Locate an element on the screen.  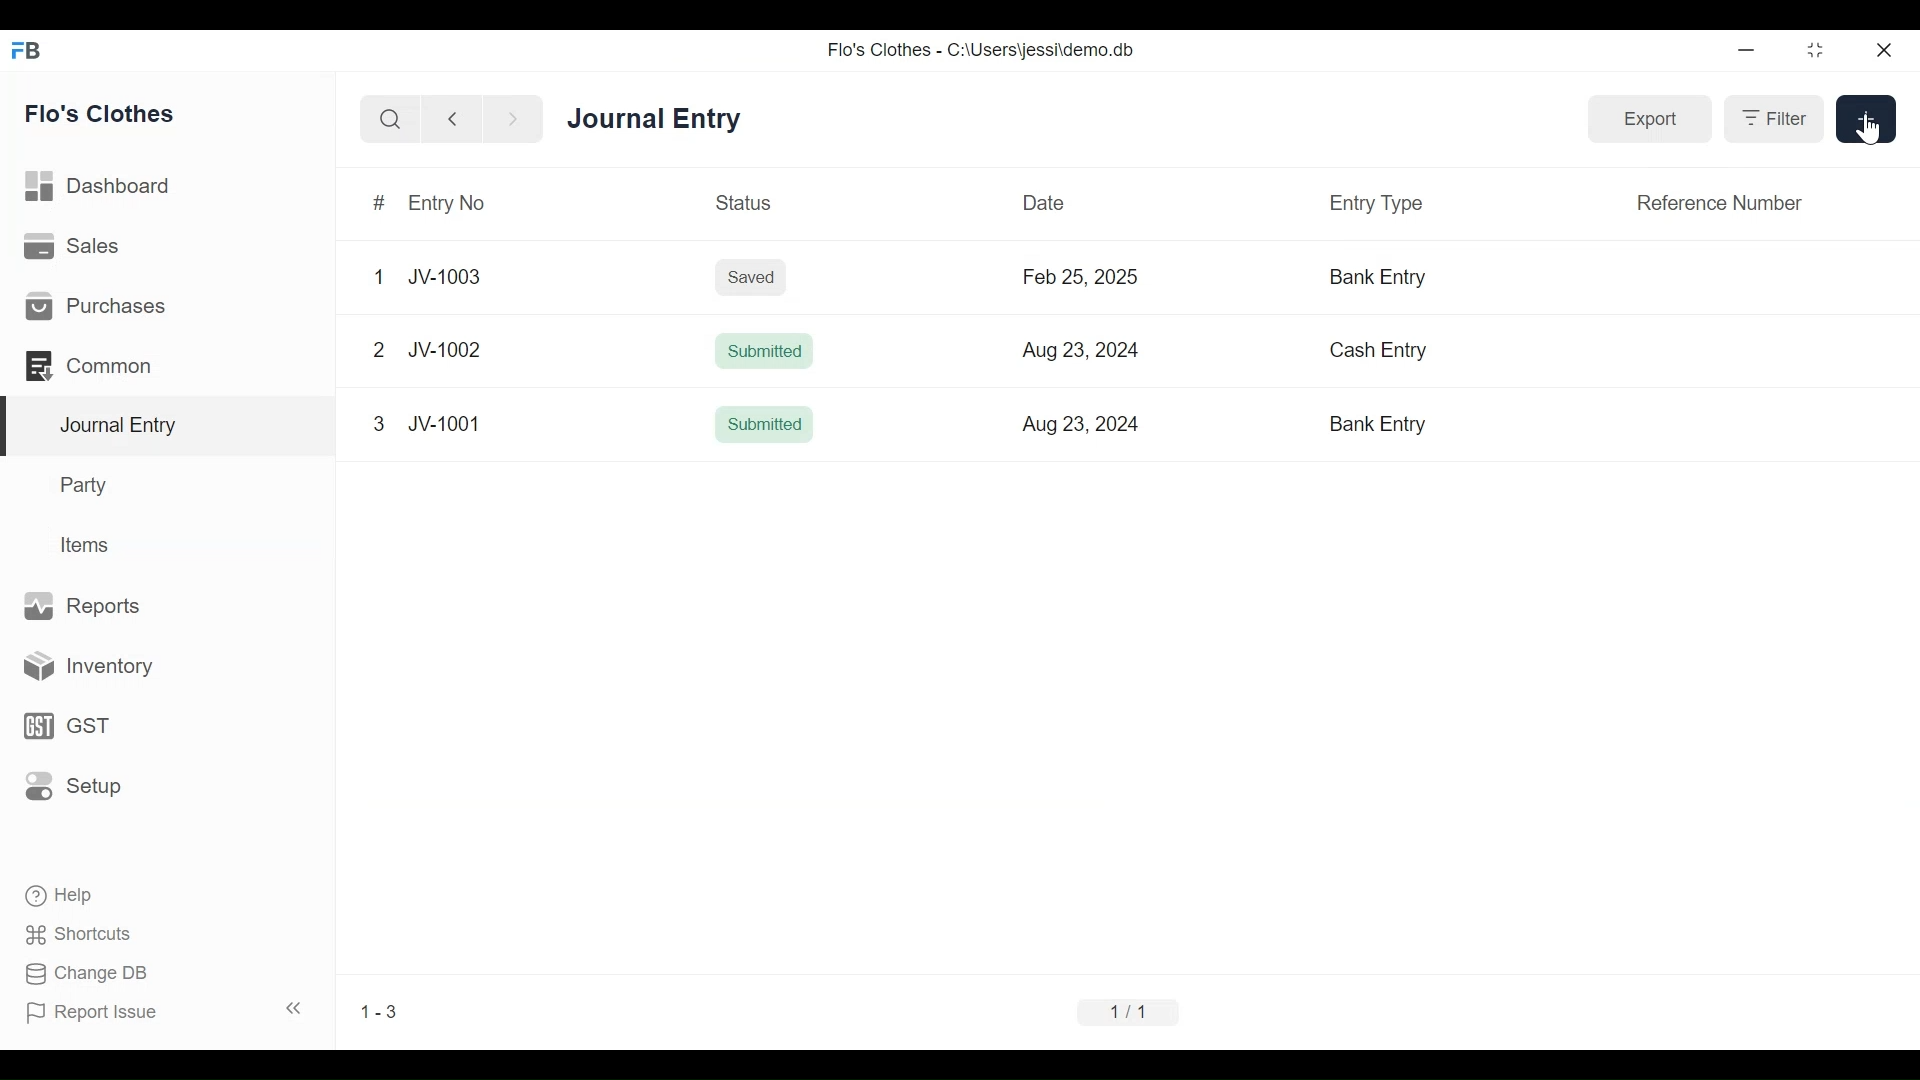
Export is located at coordinates (1656, 118).